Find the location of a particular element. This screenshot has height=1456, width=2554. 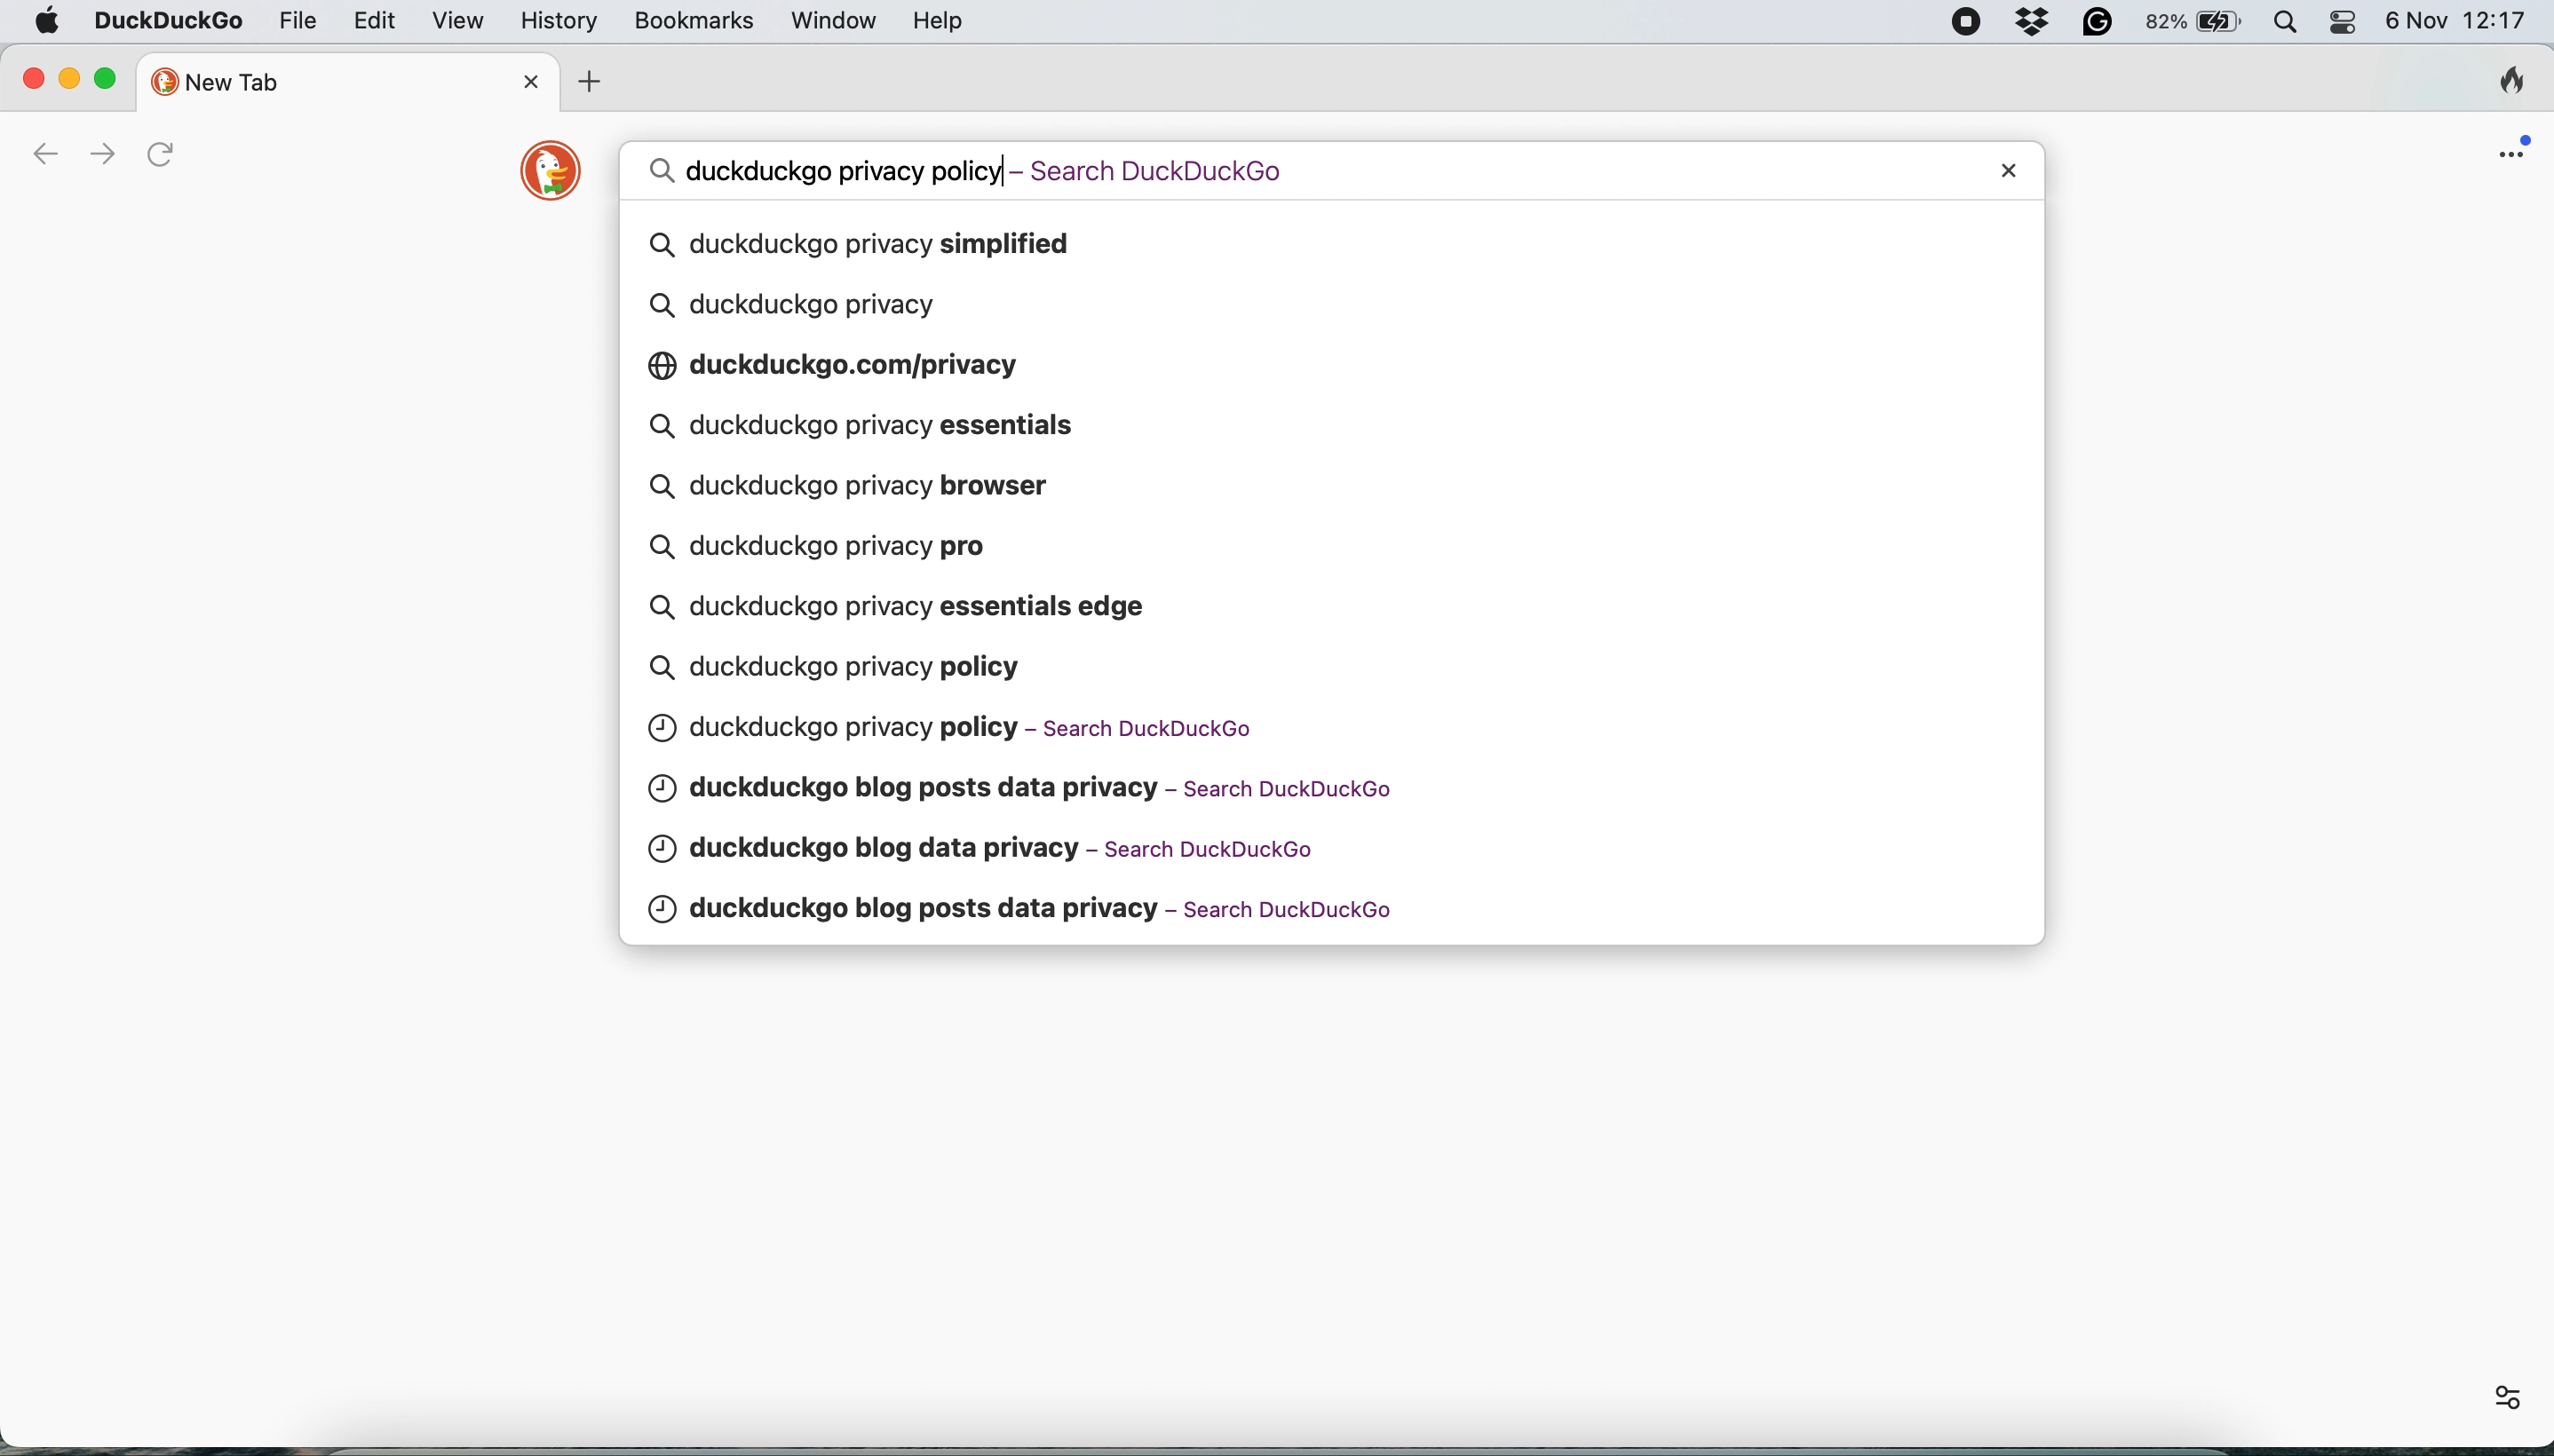

more options is located at coordinates (2492, 1390).